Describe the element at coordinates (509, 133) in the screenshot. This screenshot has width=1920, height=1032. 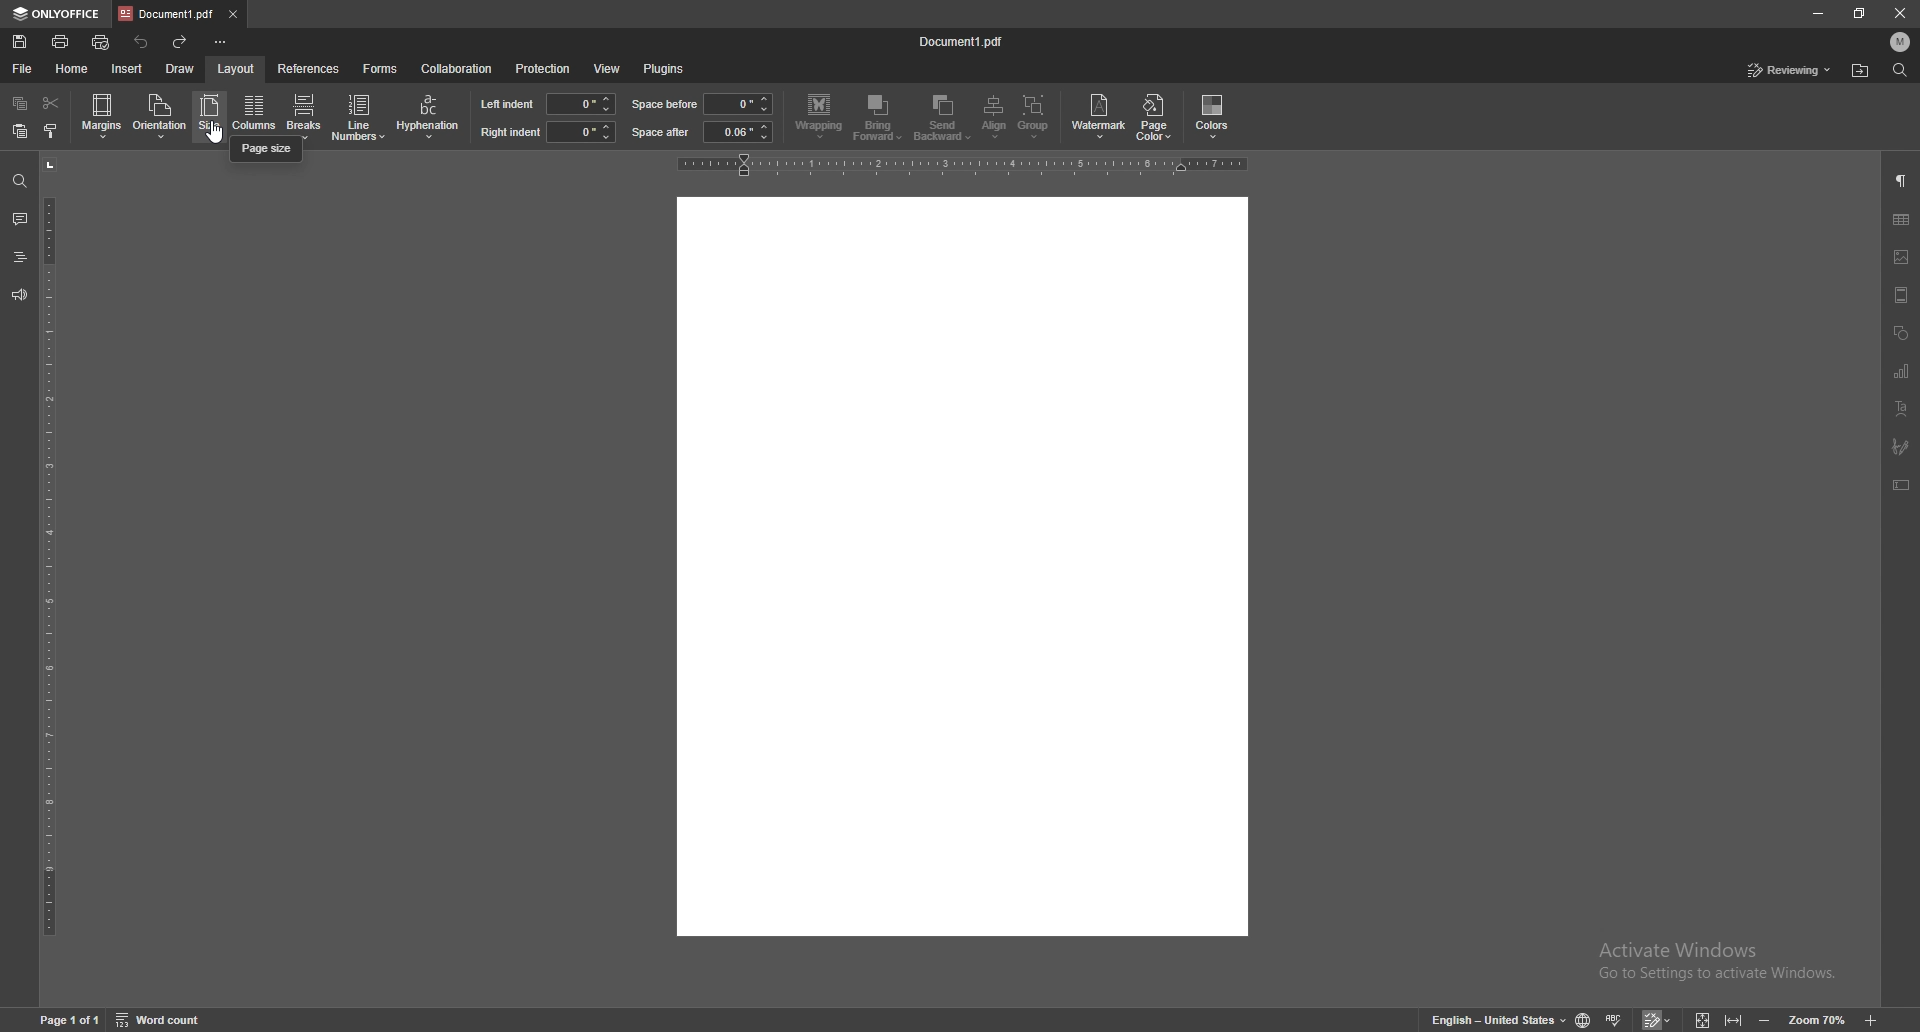
I see `right indent` at that location.